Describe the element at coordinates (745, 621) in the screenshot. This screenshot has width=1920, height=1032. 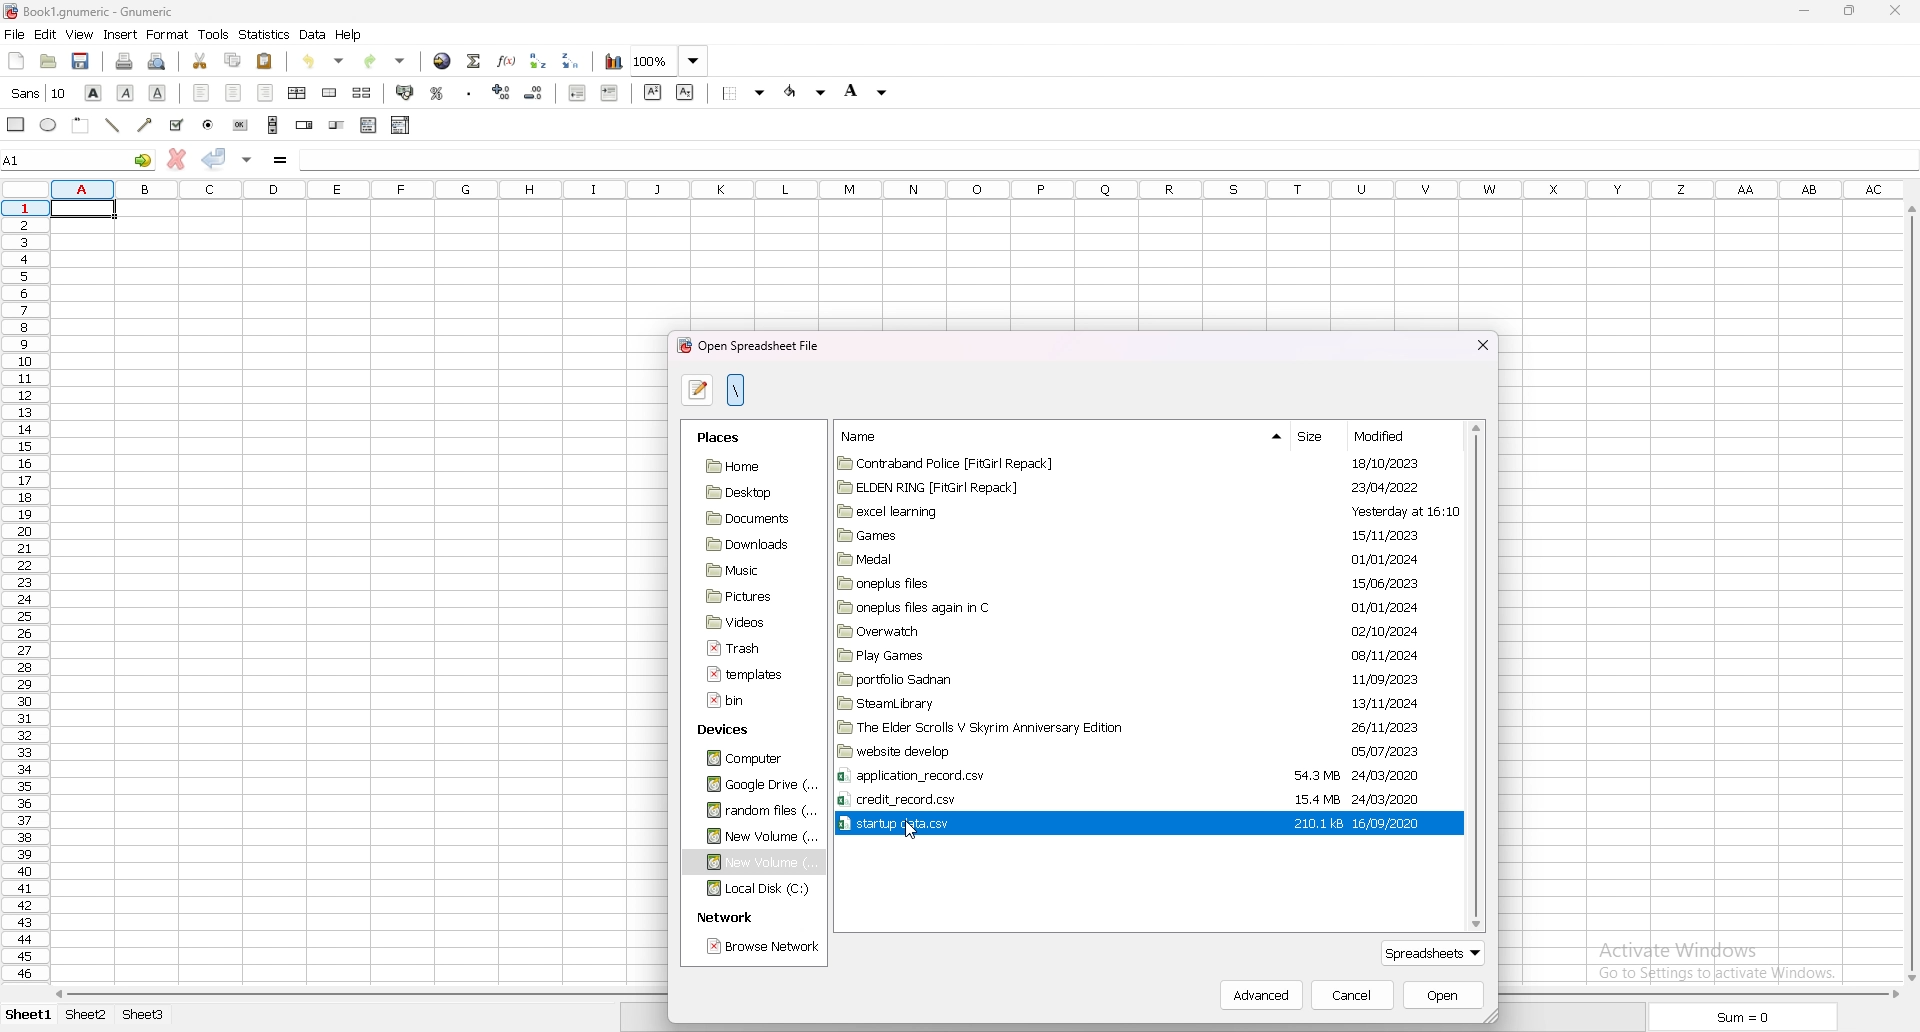
I see `folder` at that location.